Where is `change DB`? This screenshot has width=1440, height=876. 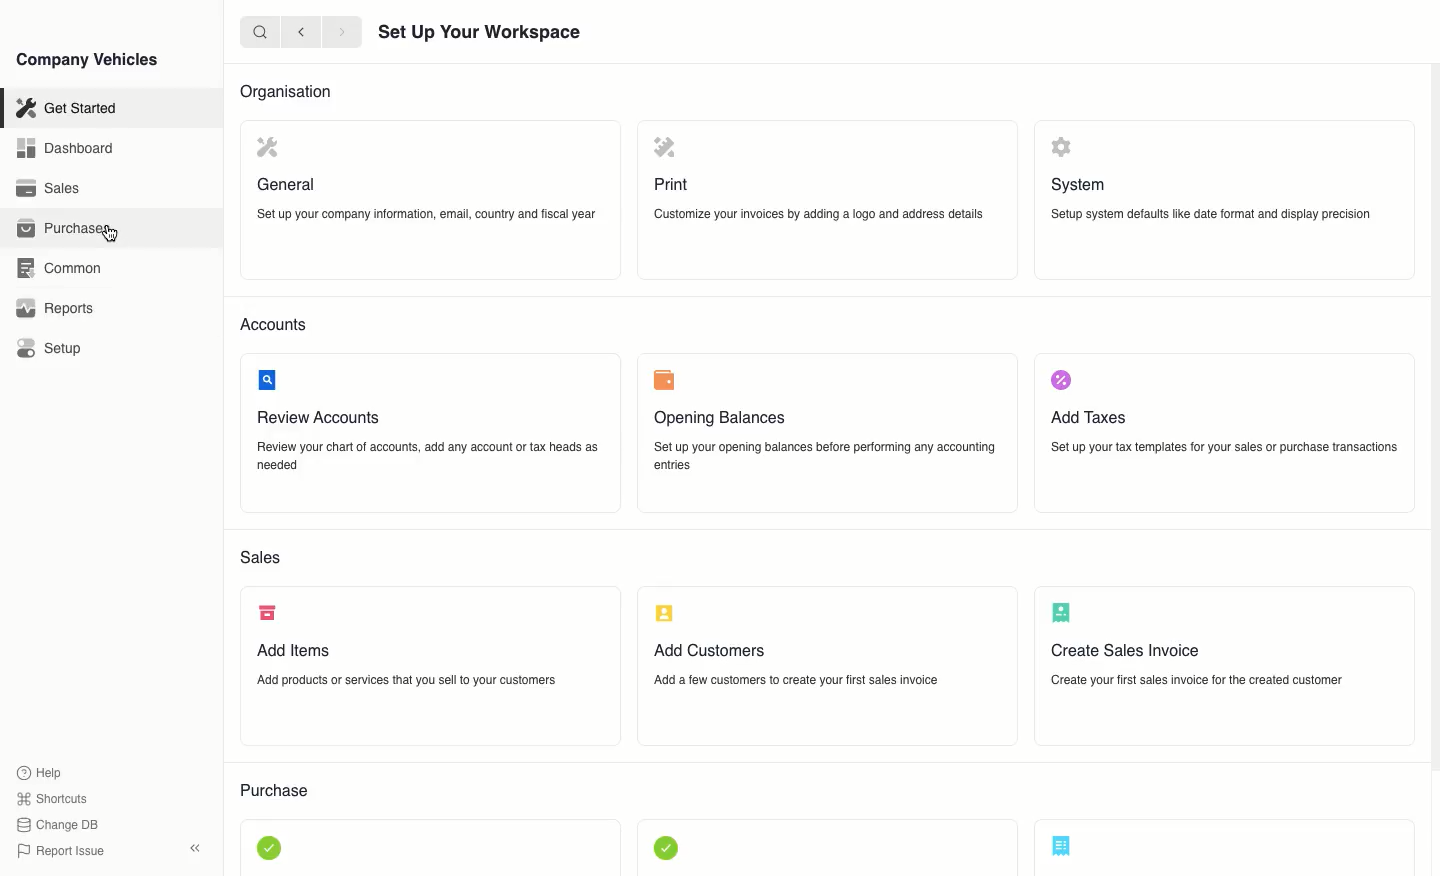 change DB is located at coordinates (60, 825).